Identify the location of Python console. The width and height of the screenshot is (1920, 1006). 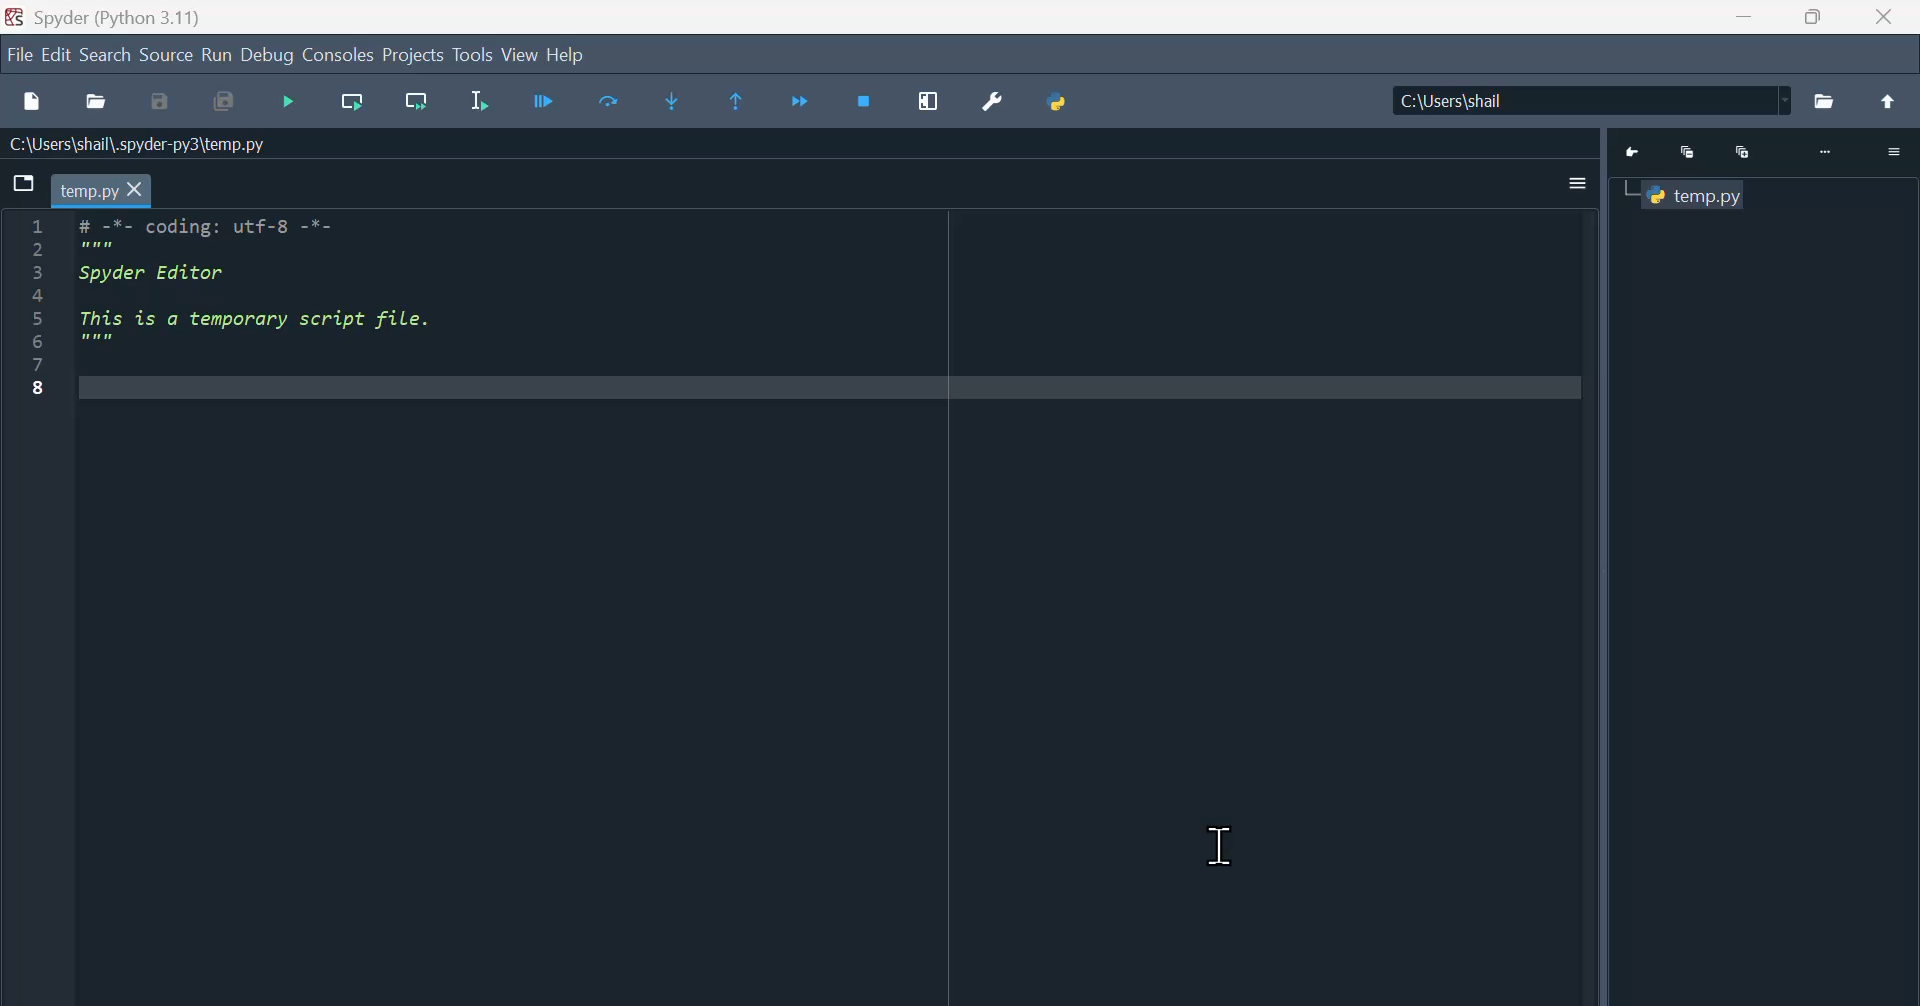
(1694, 196).